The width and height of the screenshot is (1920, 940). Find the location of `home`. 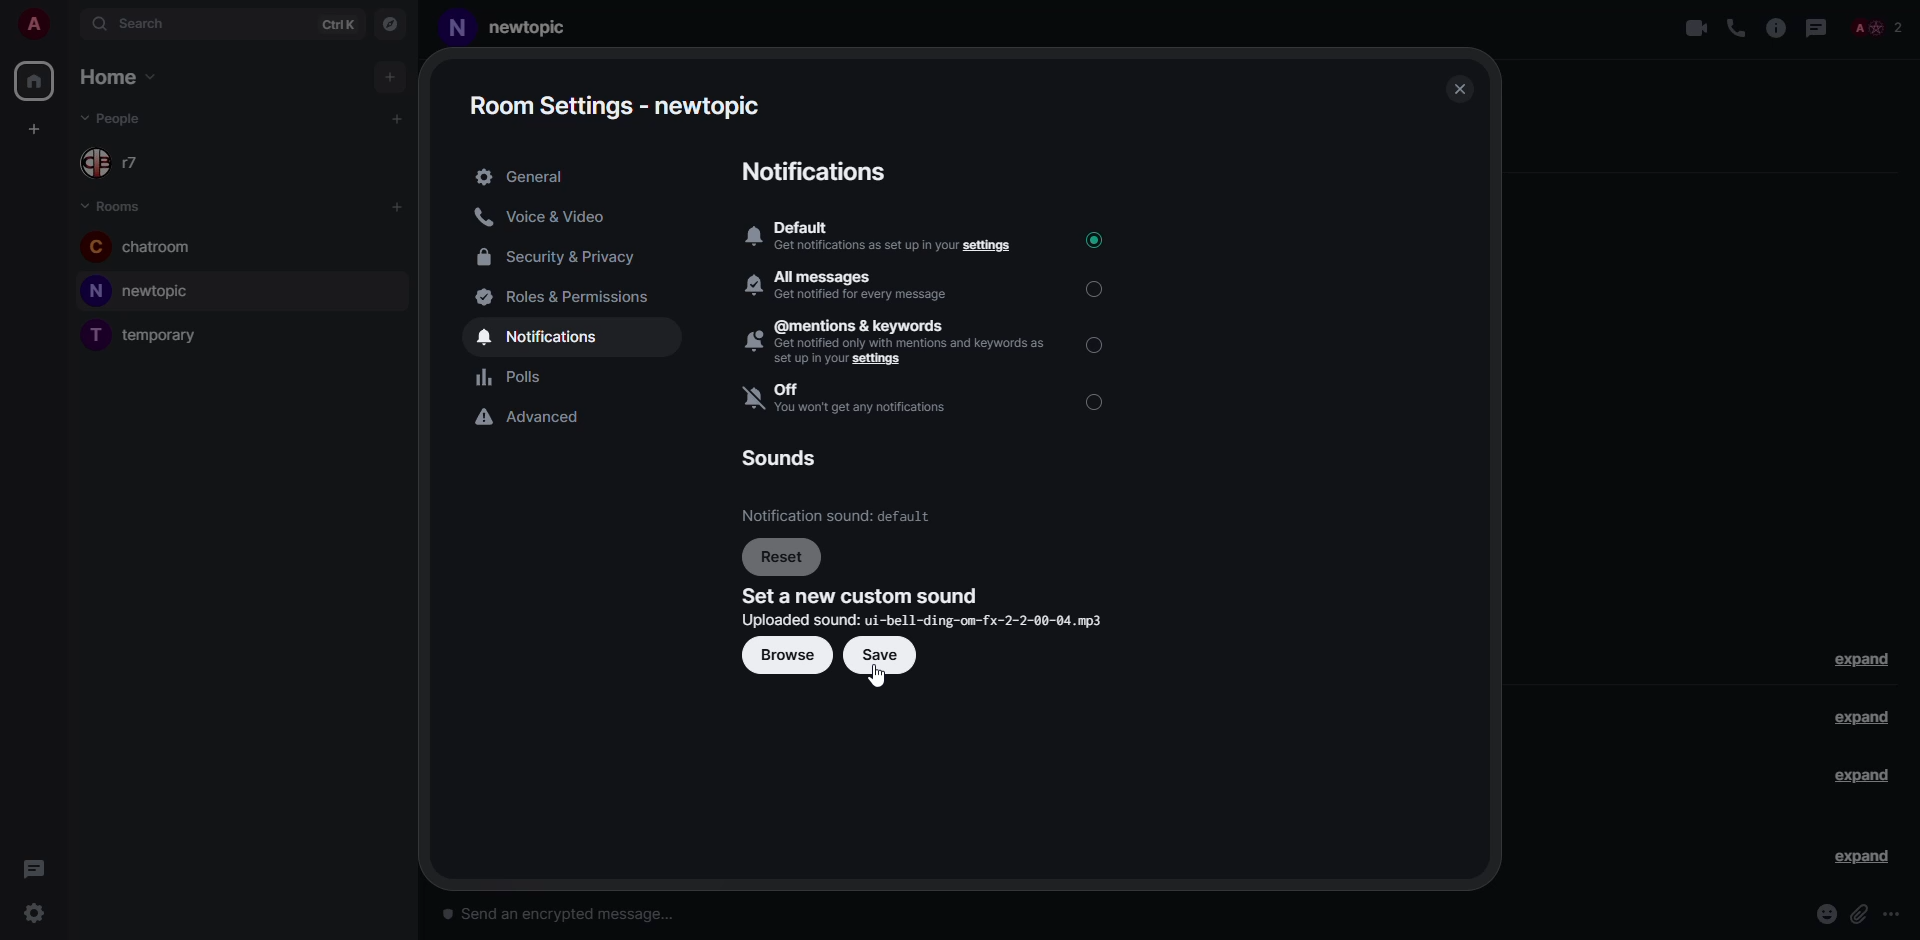

home is located at coordinates (118, 77).